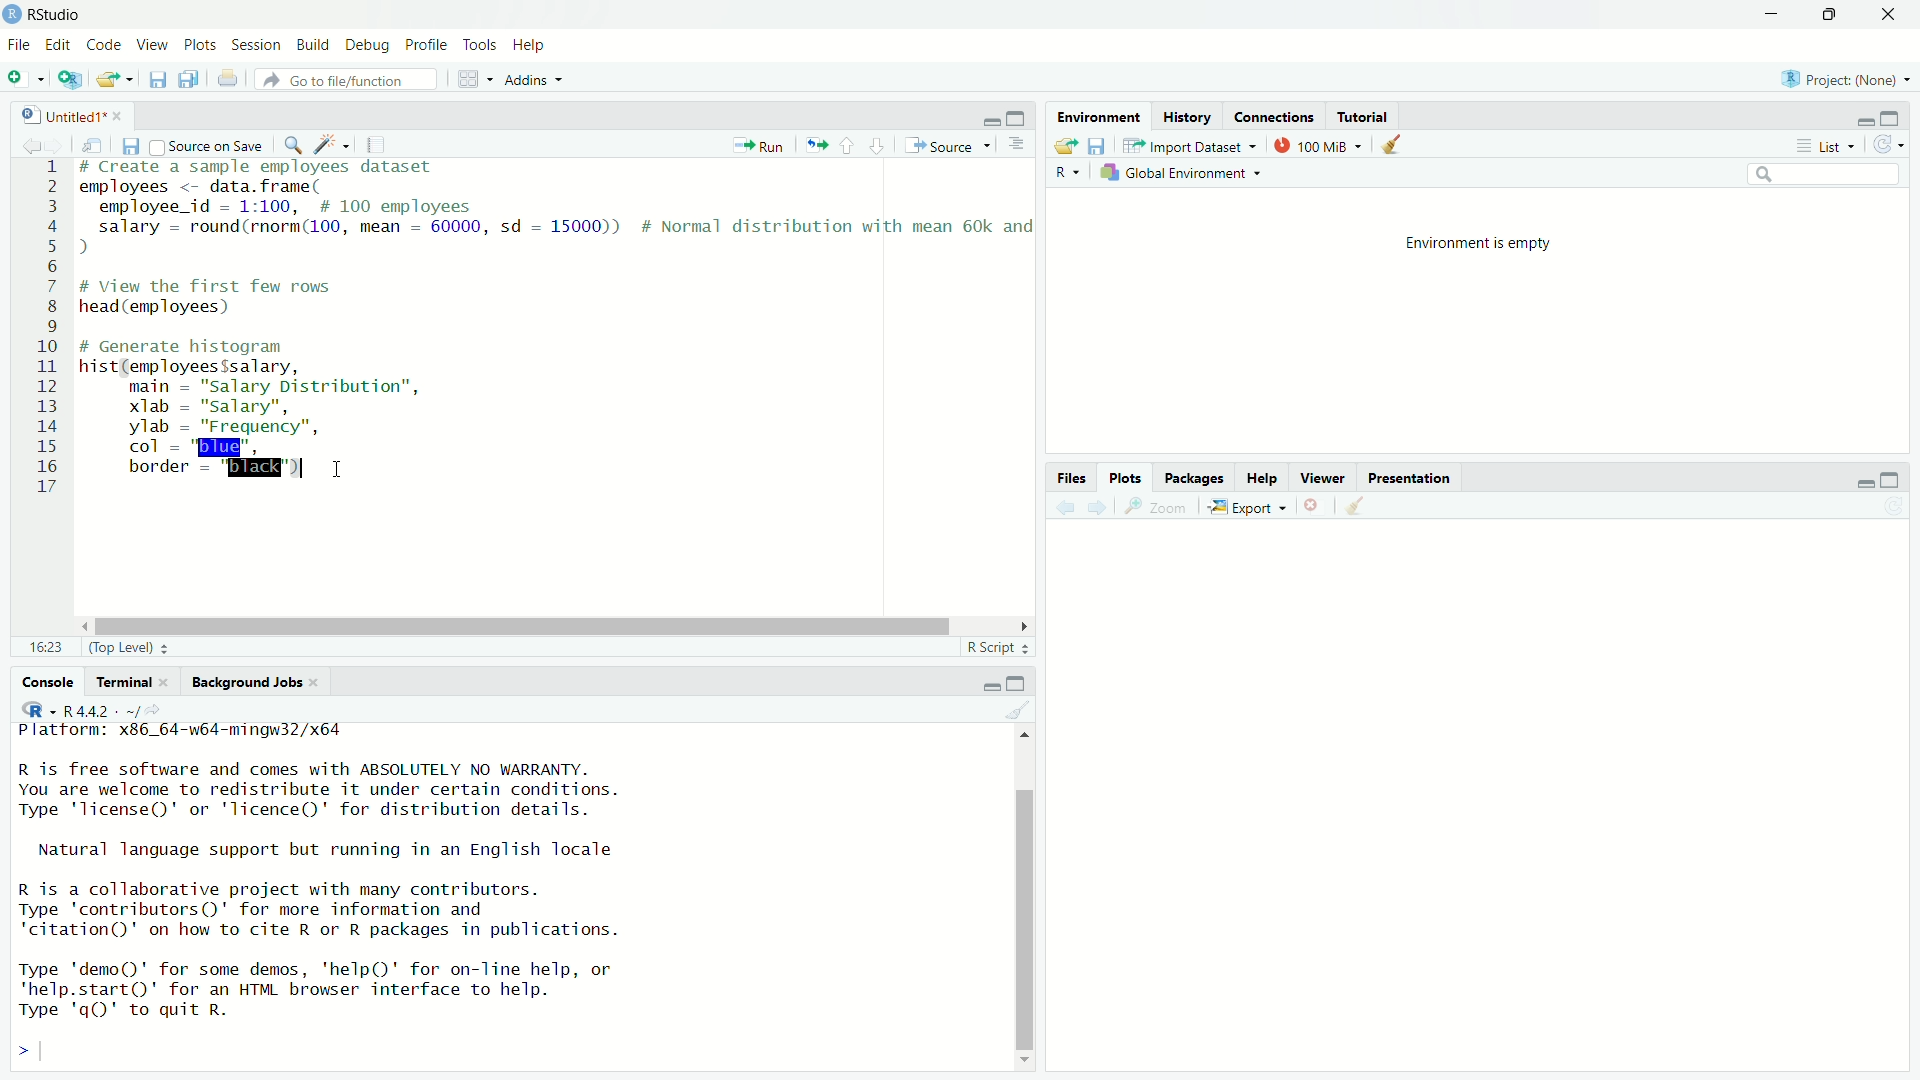 This screenshot has height=1080, width=1920. What do you see at coordinates (1065, 508) in the screenshot?
I see `previous` at bounding box center [1065, 508].